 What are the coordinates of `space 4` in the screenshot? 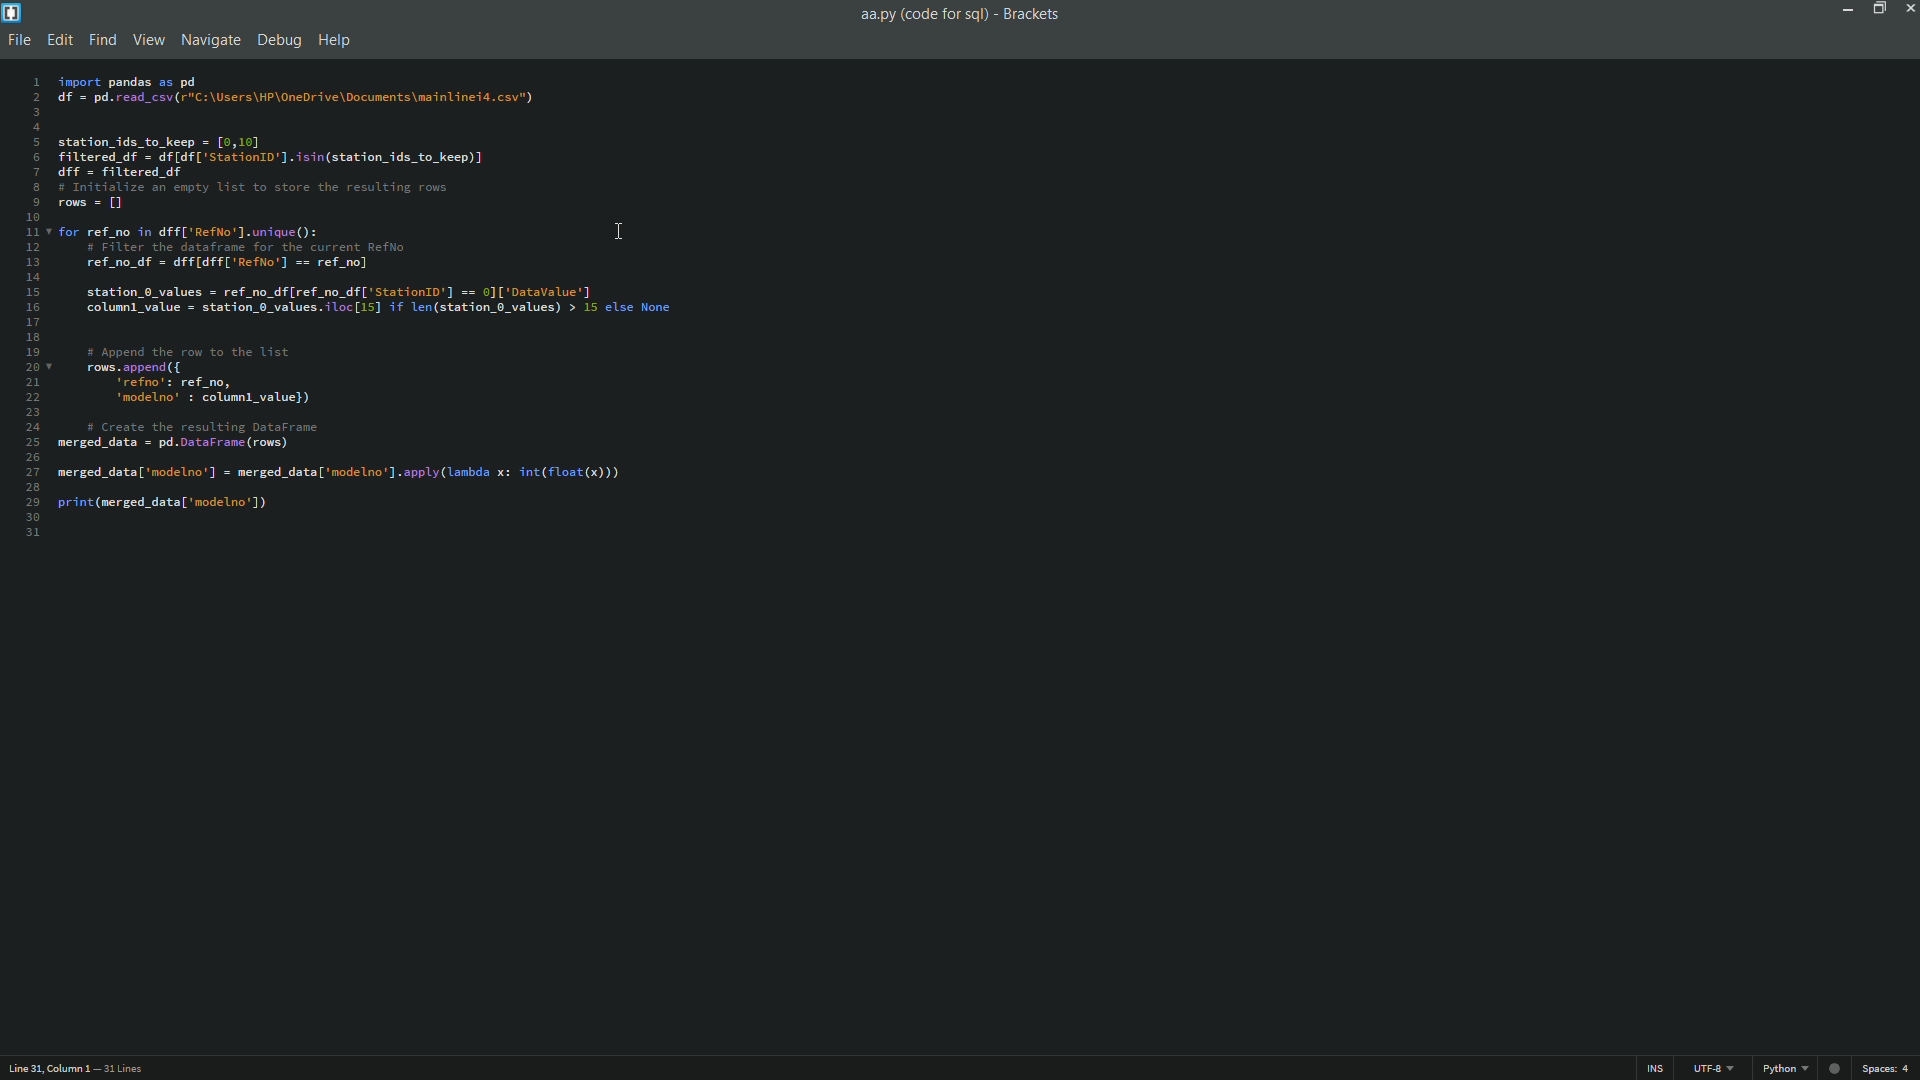 It's located at (1888, 1065).